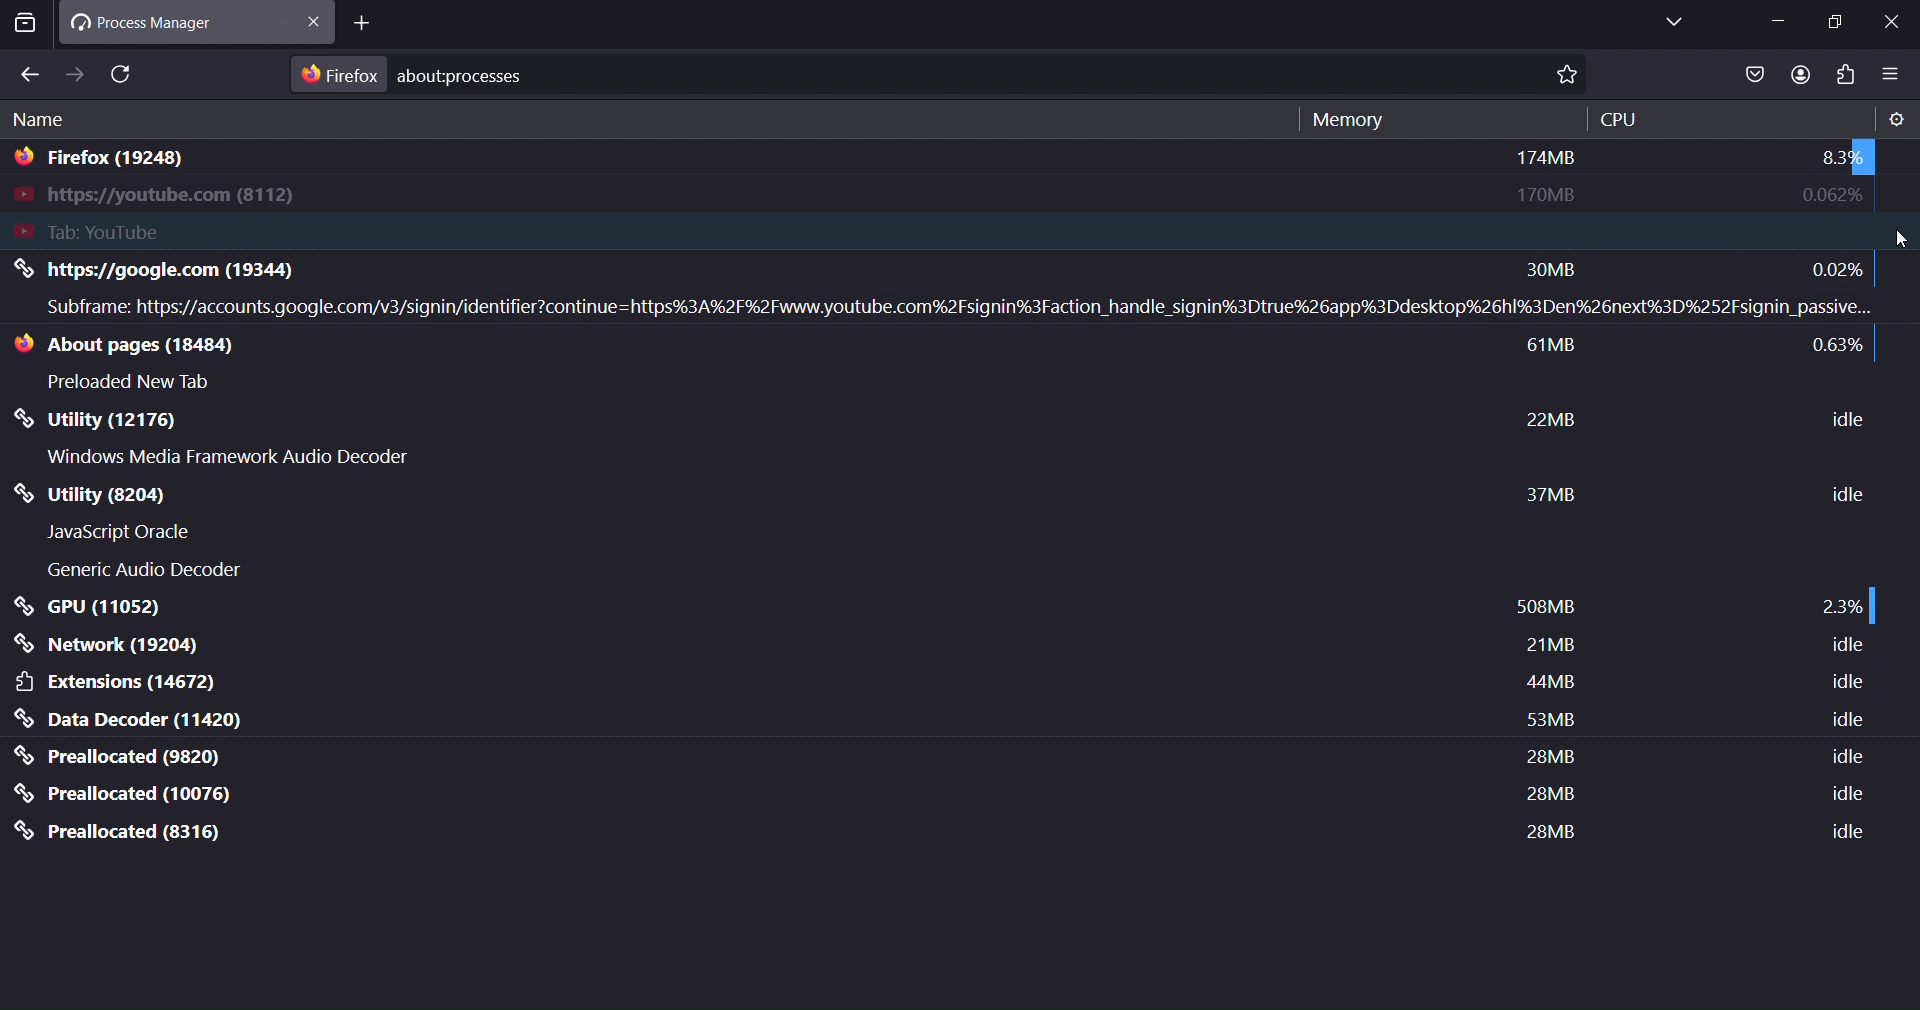 This screenshot has width=1920, height=1010. I want to click on search all tabs, so click(25, 27).